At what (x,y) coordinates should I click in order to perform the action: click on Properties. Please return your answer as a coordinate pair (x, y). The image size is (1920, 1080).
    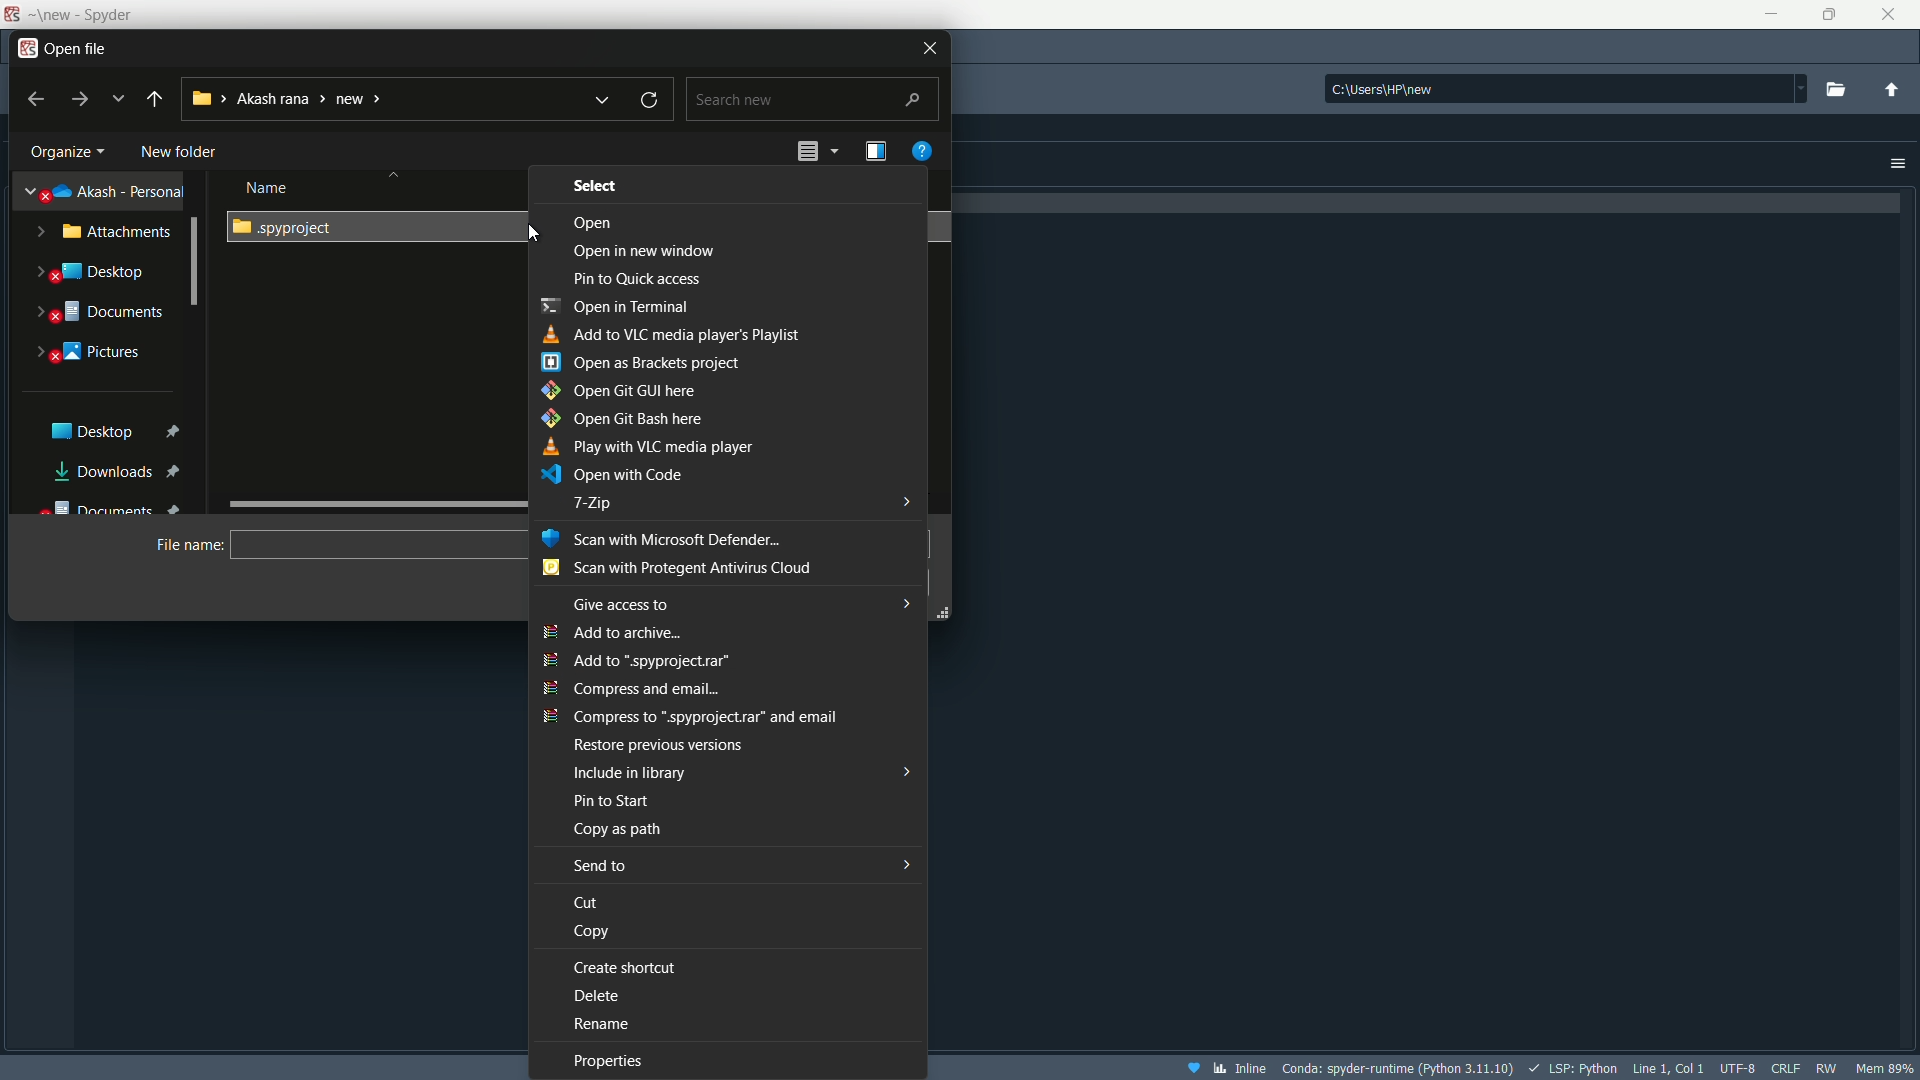
    Looking at the image, I should click on (605, 1061).